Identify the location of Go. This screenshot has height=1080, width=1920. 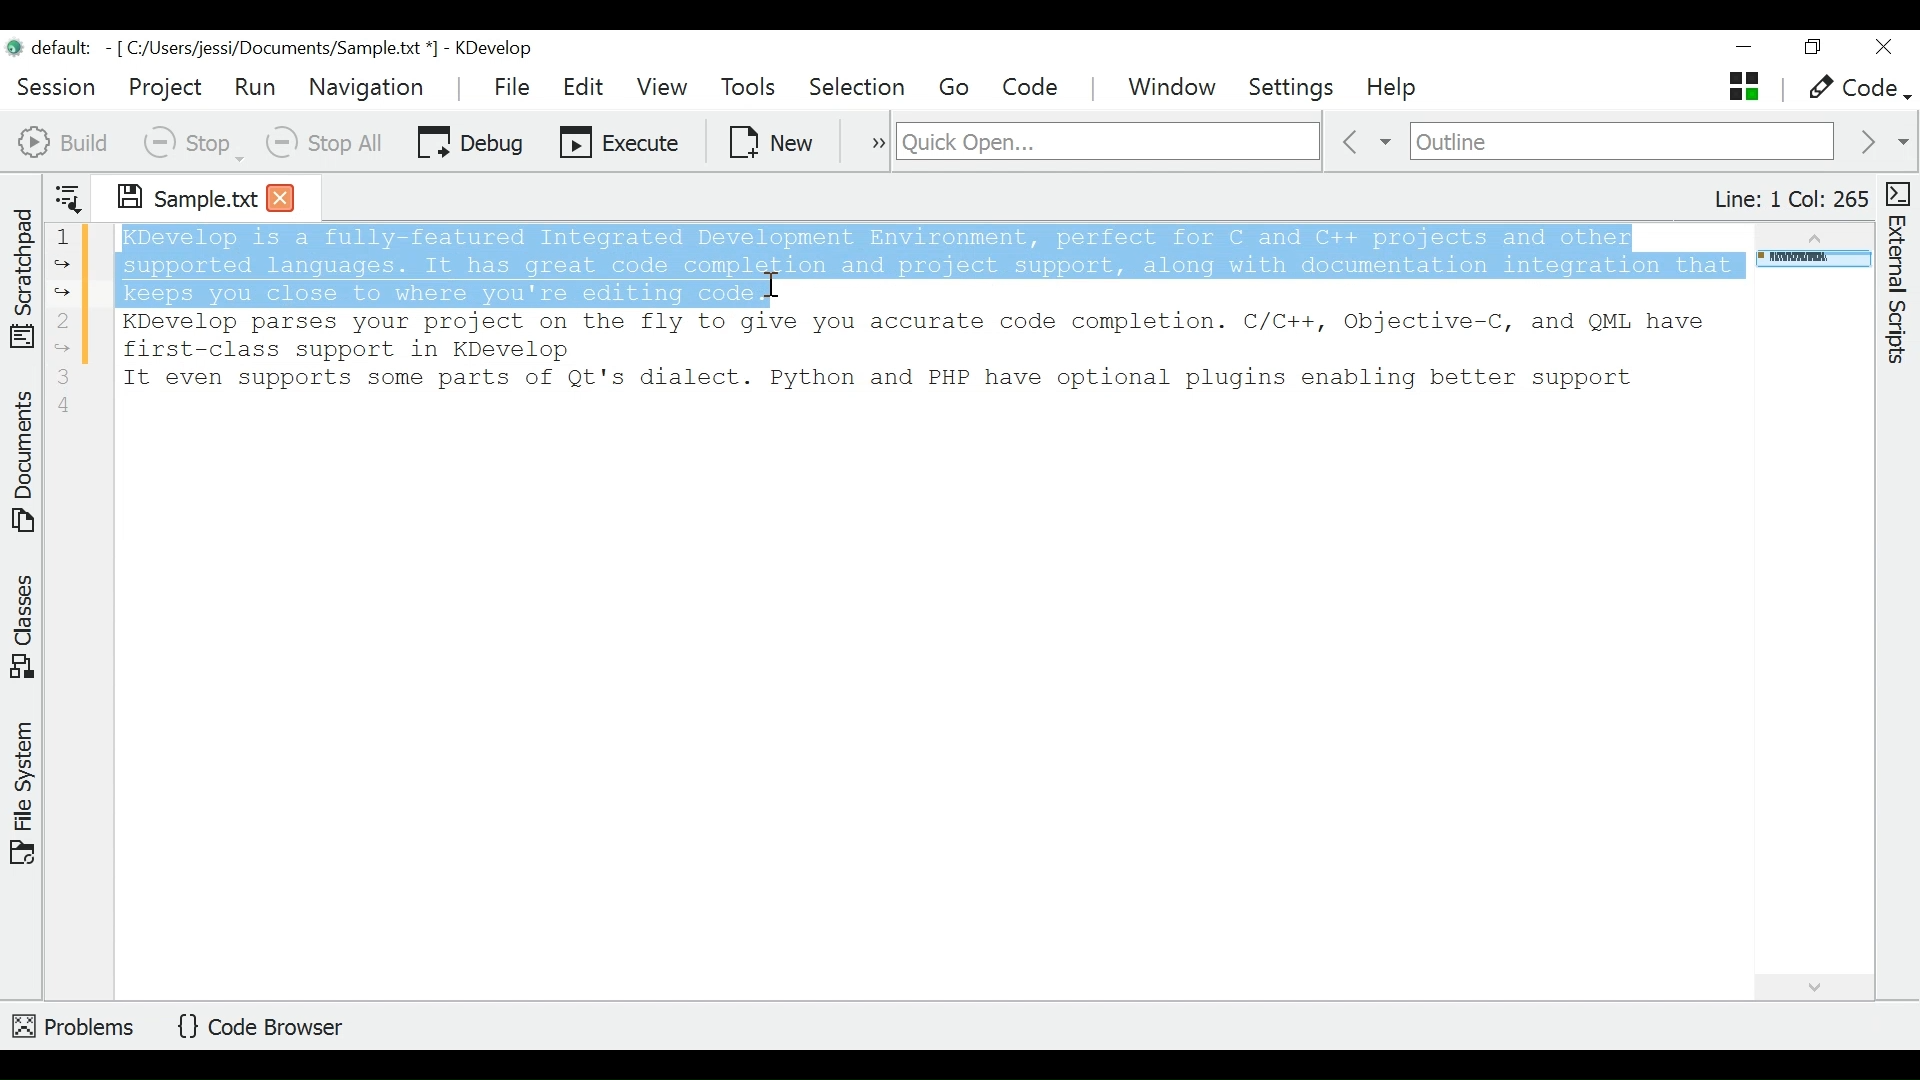
(958, 88).